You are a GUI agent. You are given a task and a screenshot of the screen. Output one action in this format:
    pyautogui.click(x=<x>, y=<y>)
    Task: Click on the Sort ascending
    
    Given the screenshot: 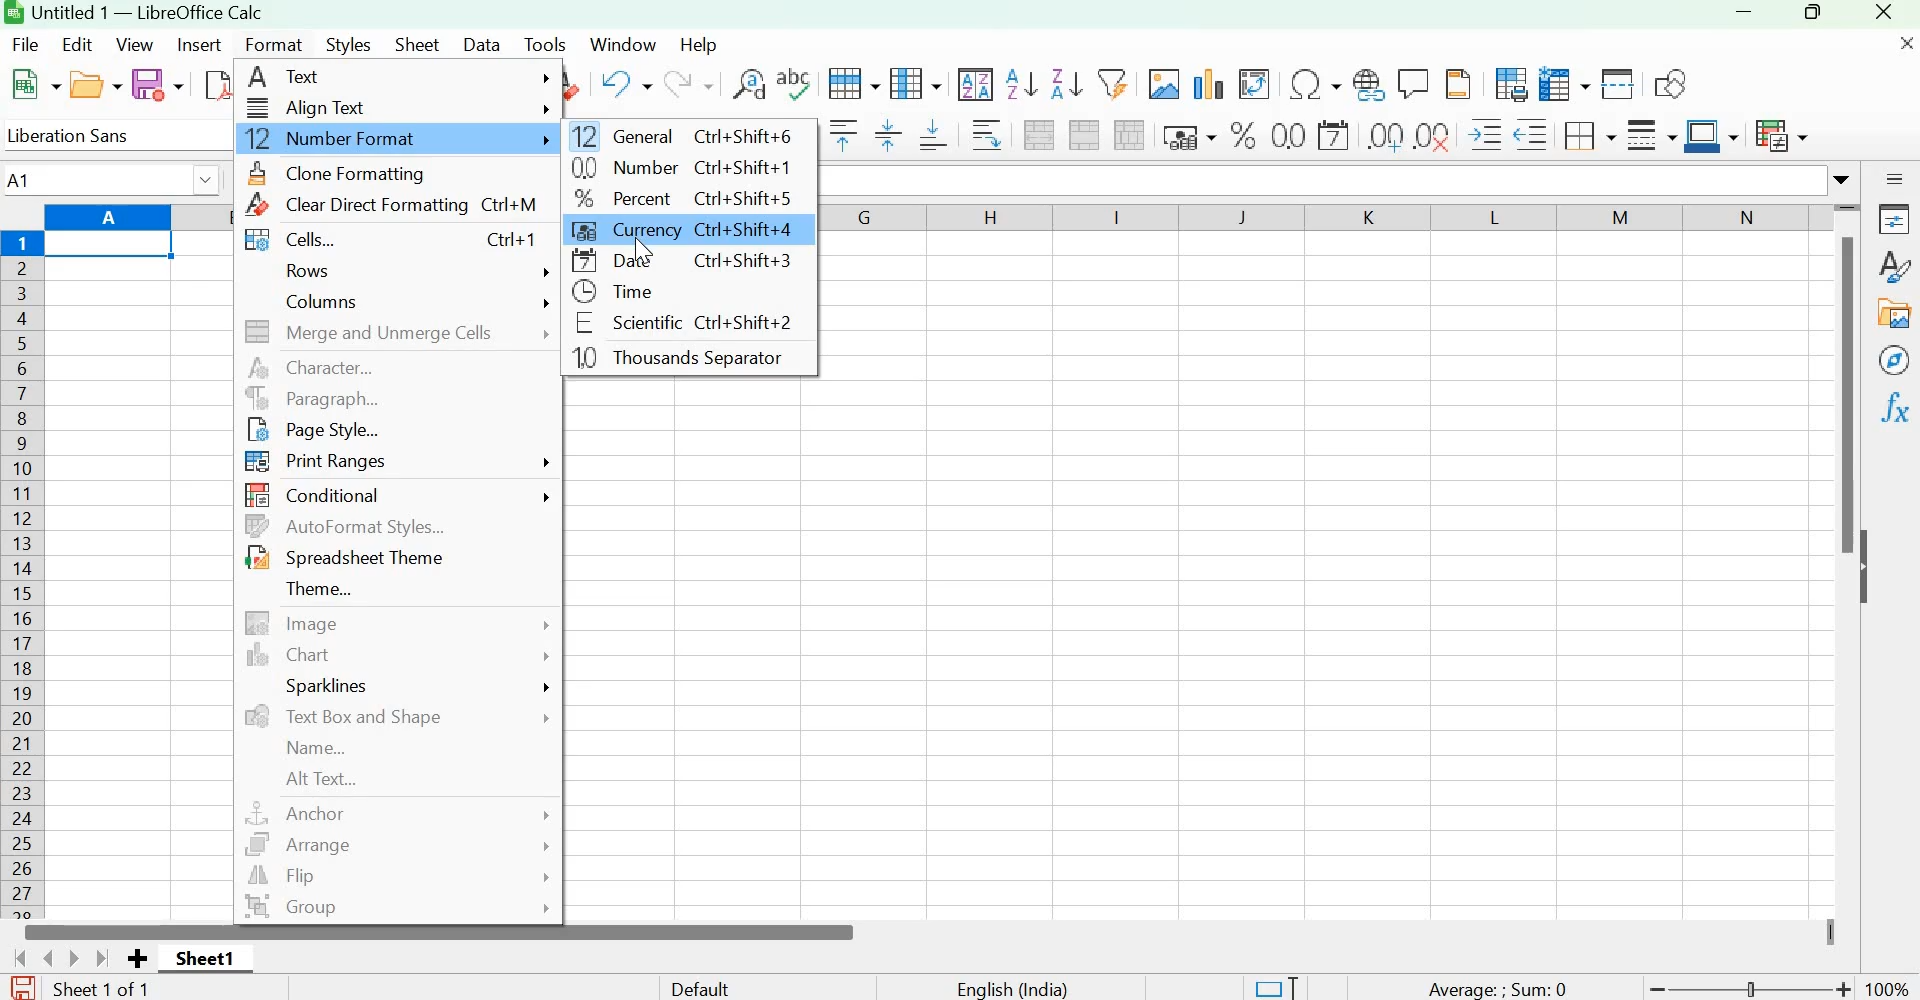 What is the action you would take?
    pyautogui.click(x=1023, y=84)
    